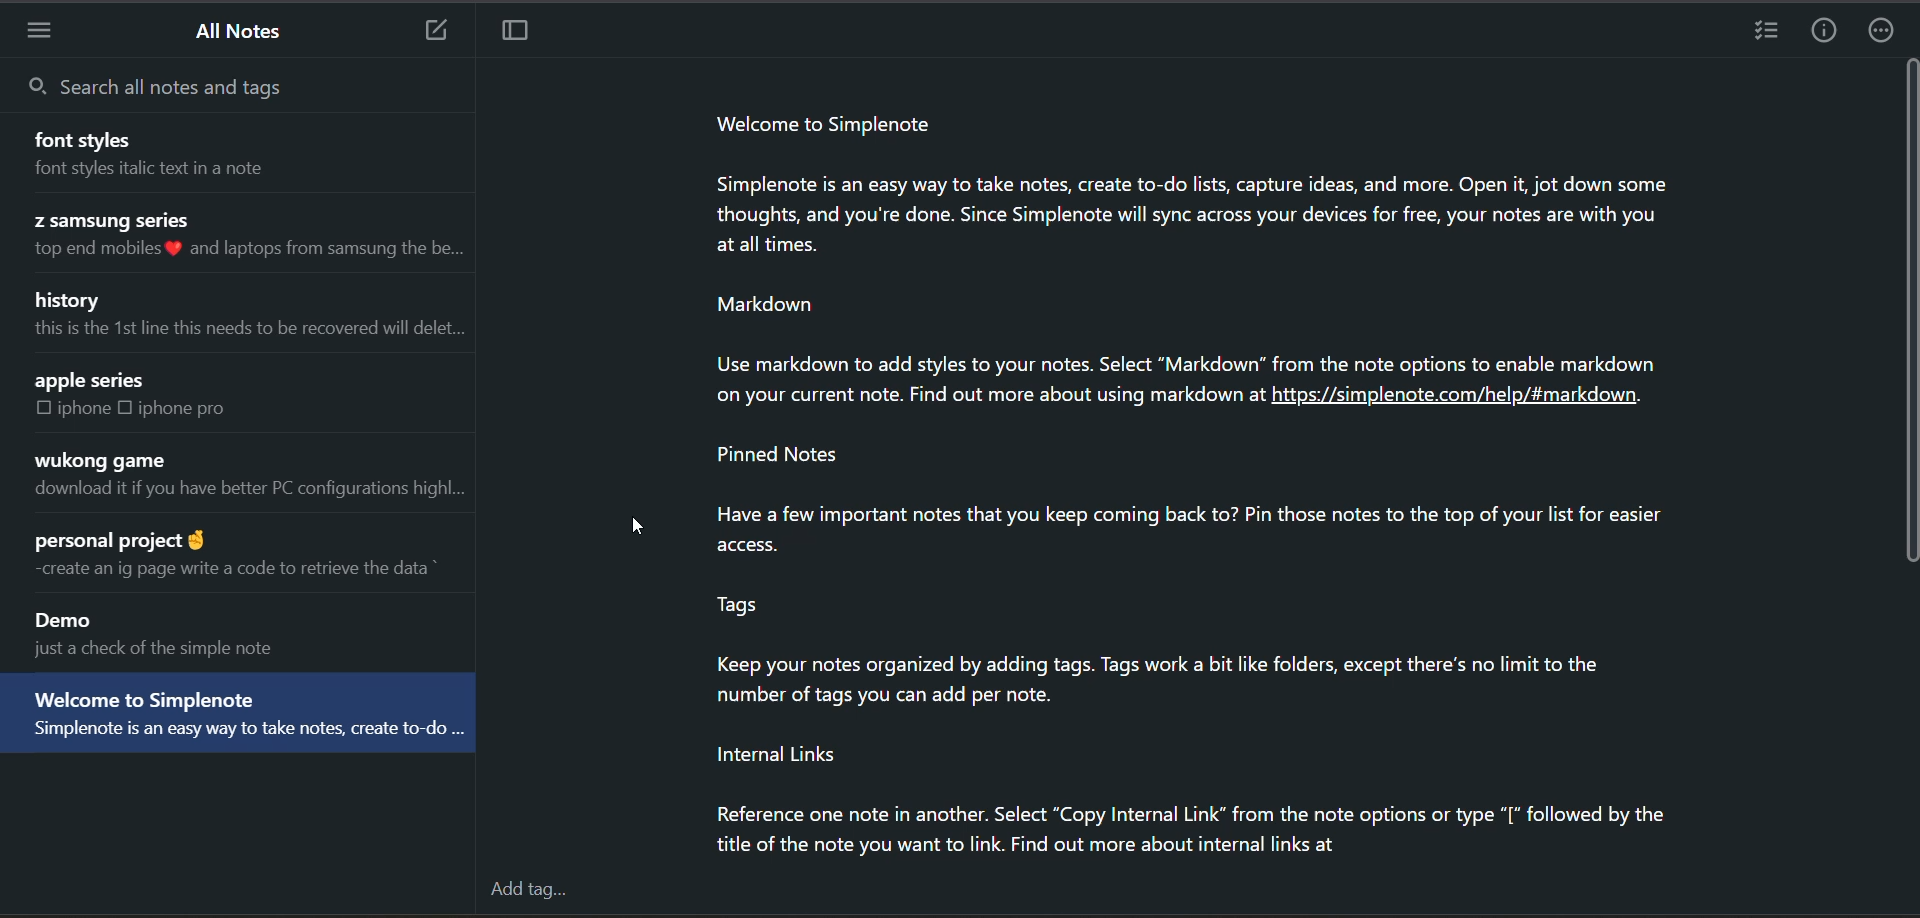  What do you see at coordinates (53, 30) in the screenshot?
I see `menu` at bounding box center [53, 30].